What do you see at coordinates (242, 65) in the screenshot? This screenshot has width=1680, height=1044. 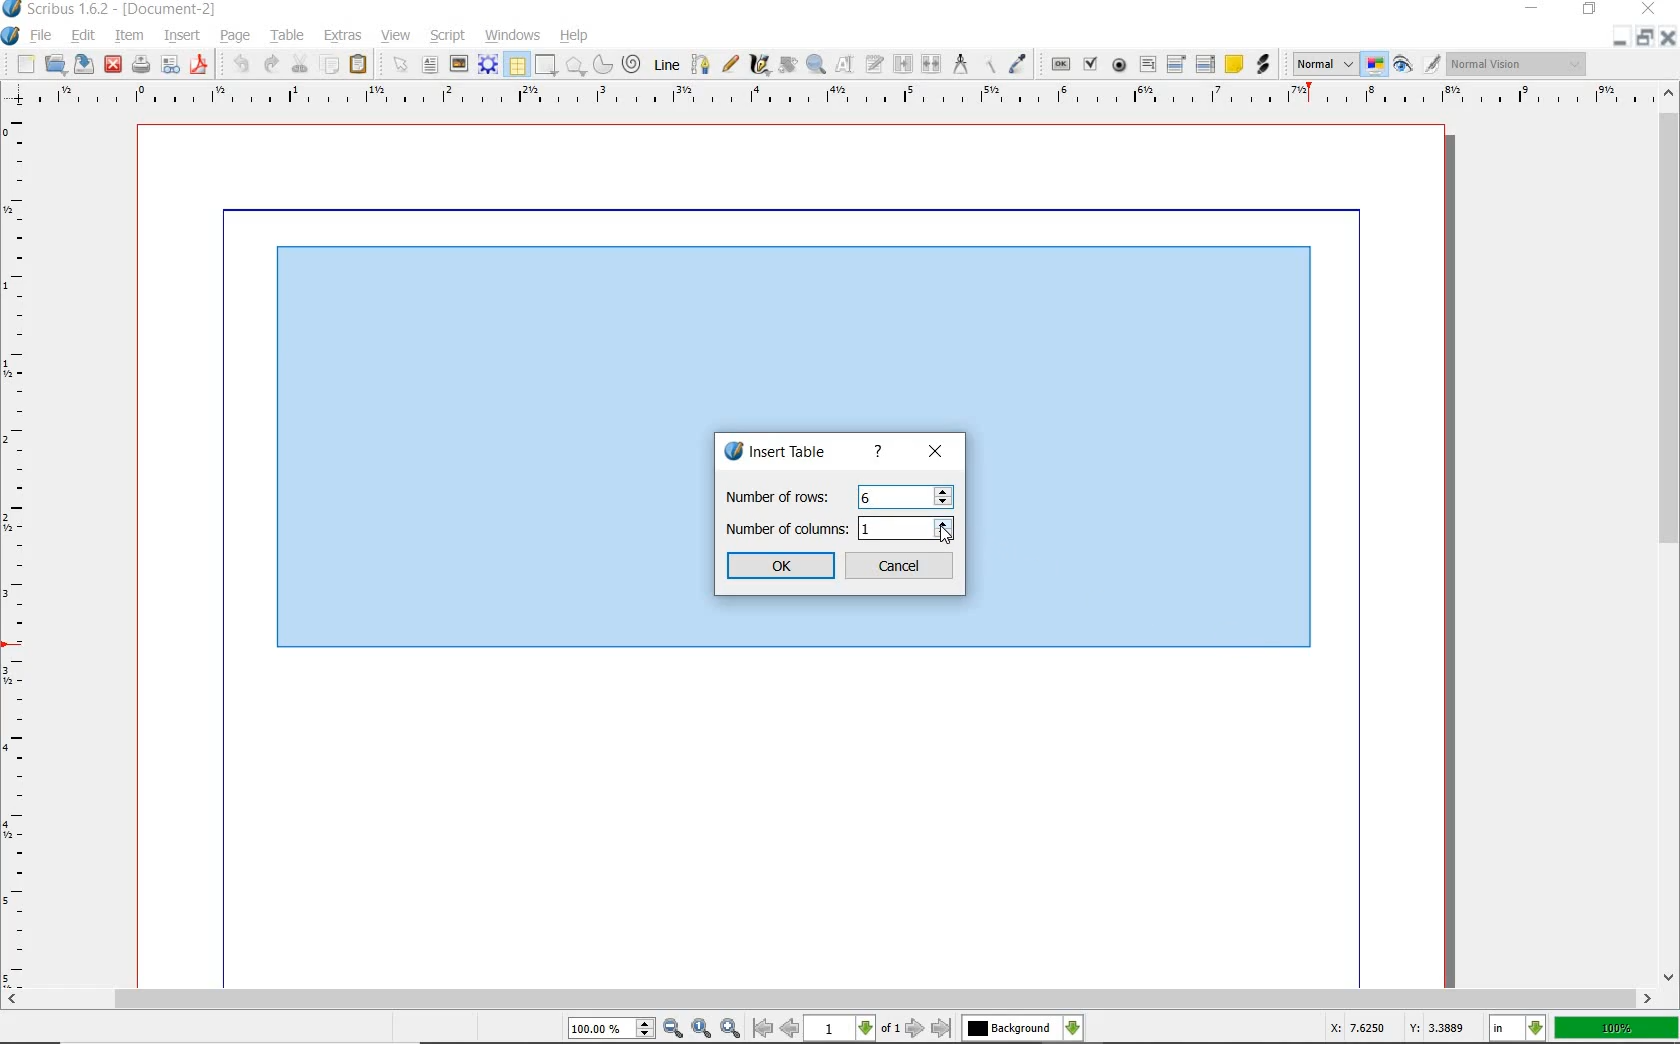 I see `undo` at bounding box center [242, 65].